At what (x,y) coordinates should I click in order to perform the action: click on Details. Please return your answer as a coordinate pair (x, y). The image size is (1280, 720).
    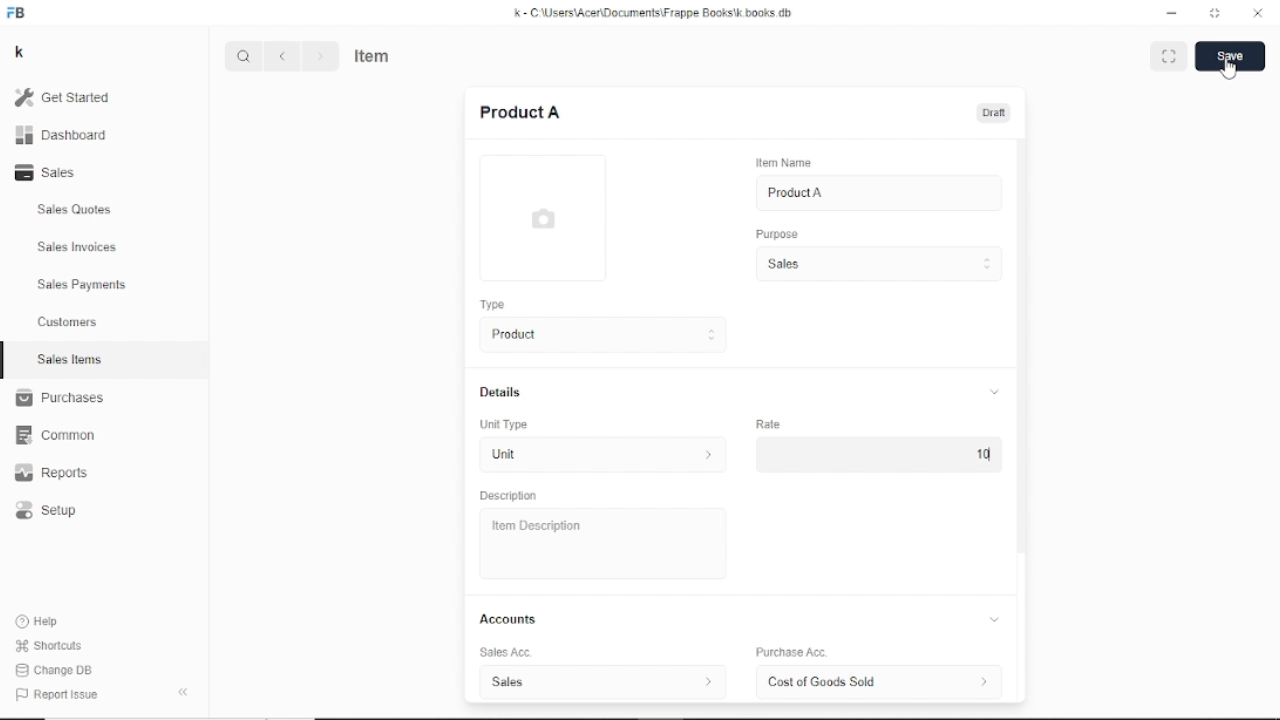
    Looking at the image, I should click on (739, 392).